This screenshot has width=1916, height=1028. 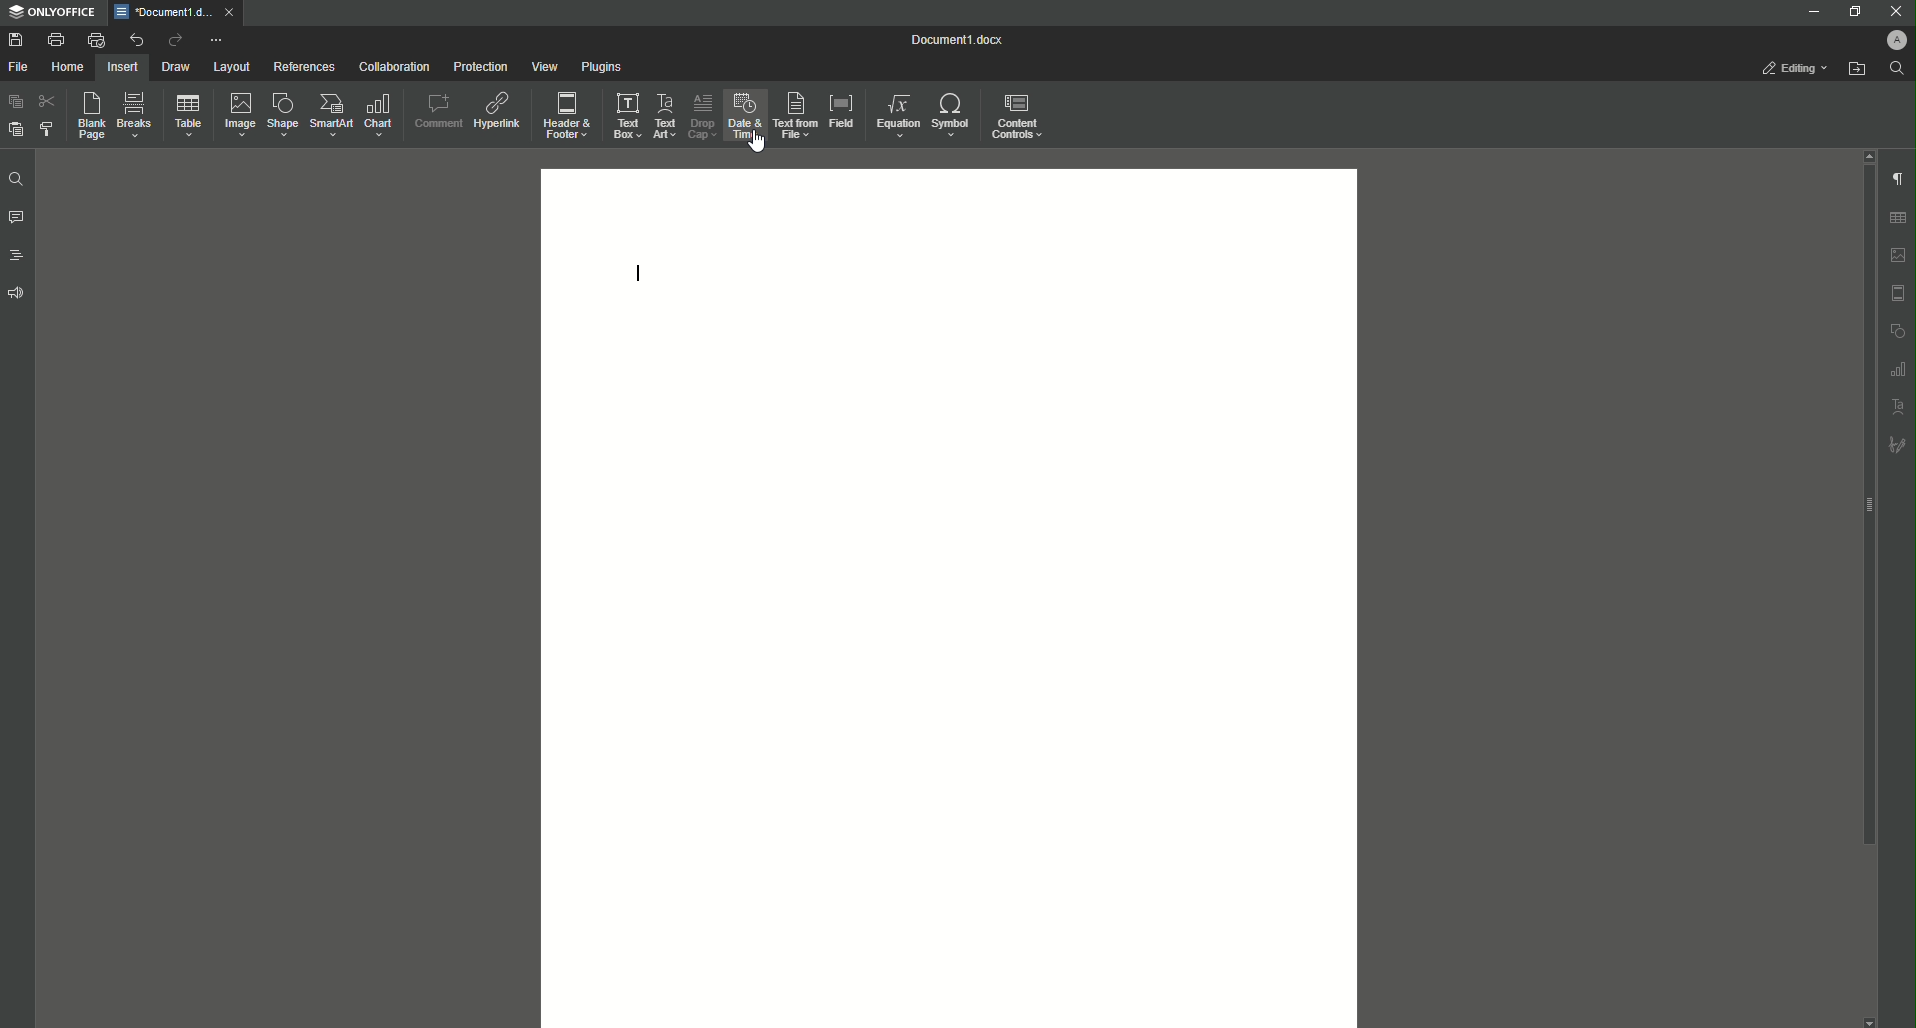 I want to click on shape settings, so click(x=1897, y=329).